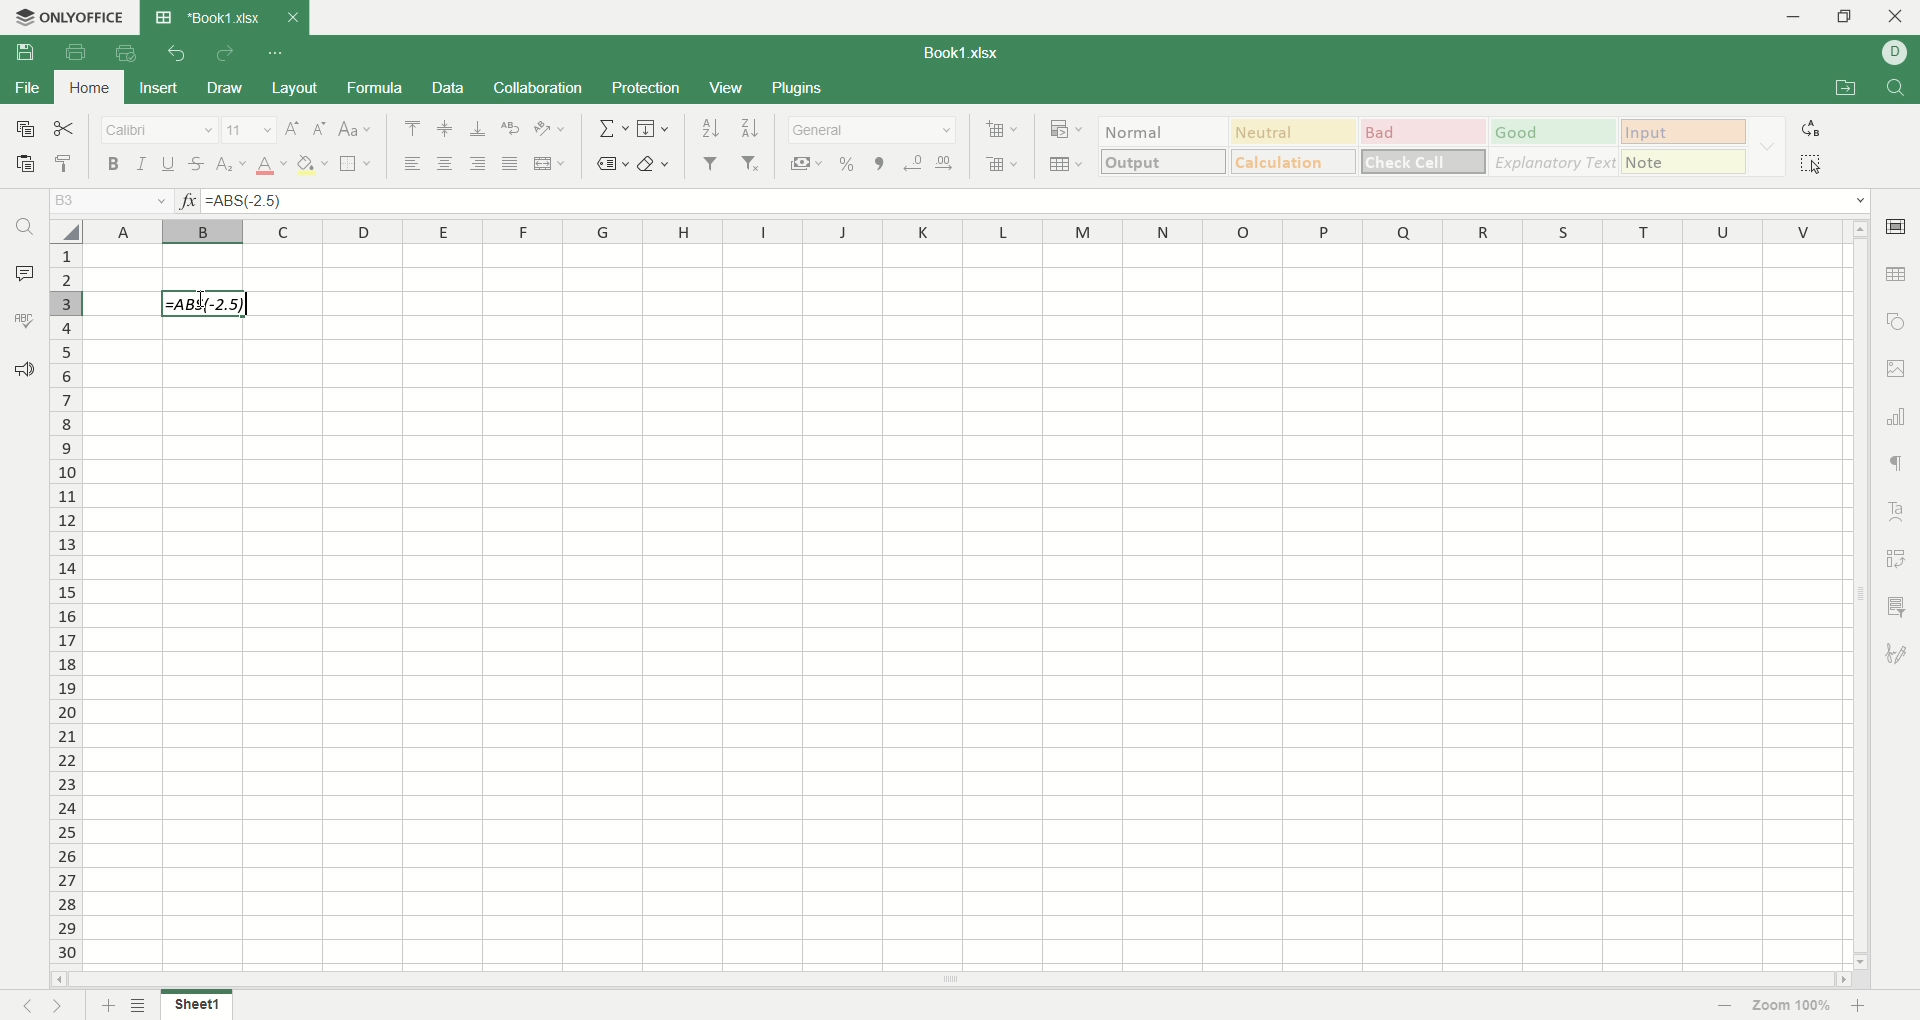 The height and width of the screenshot is (1020, 1920). I want to click on explanatory test, so click(1555, 162).